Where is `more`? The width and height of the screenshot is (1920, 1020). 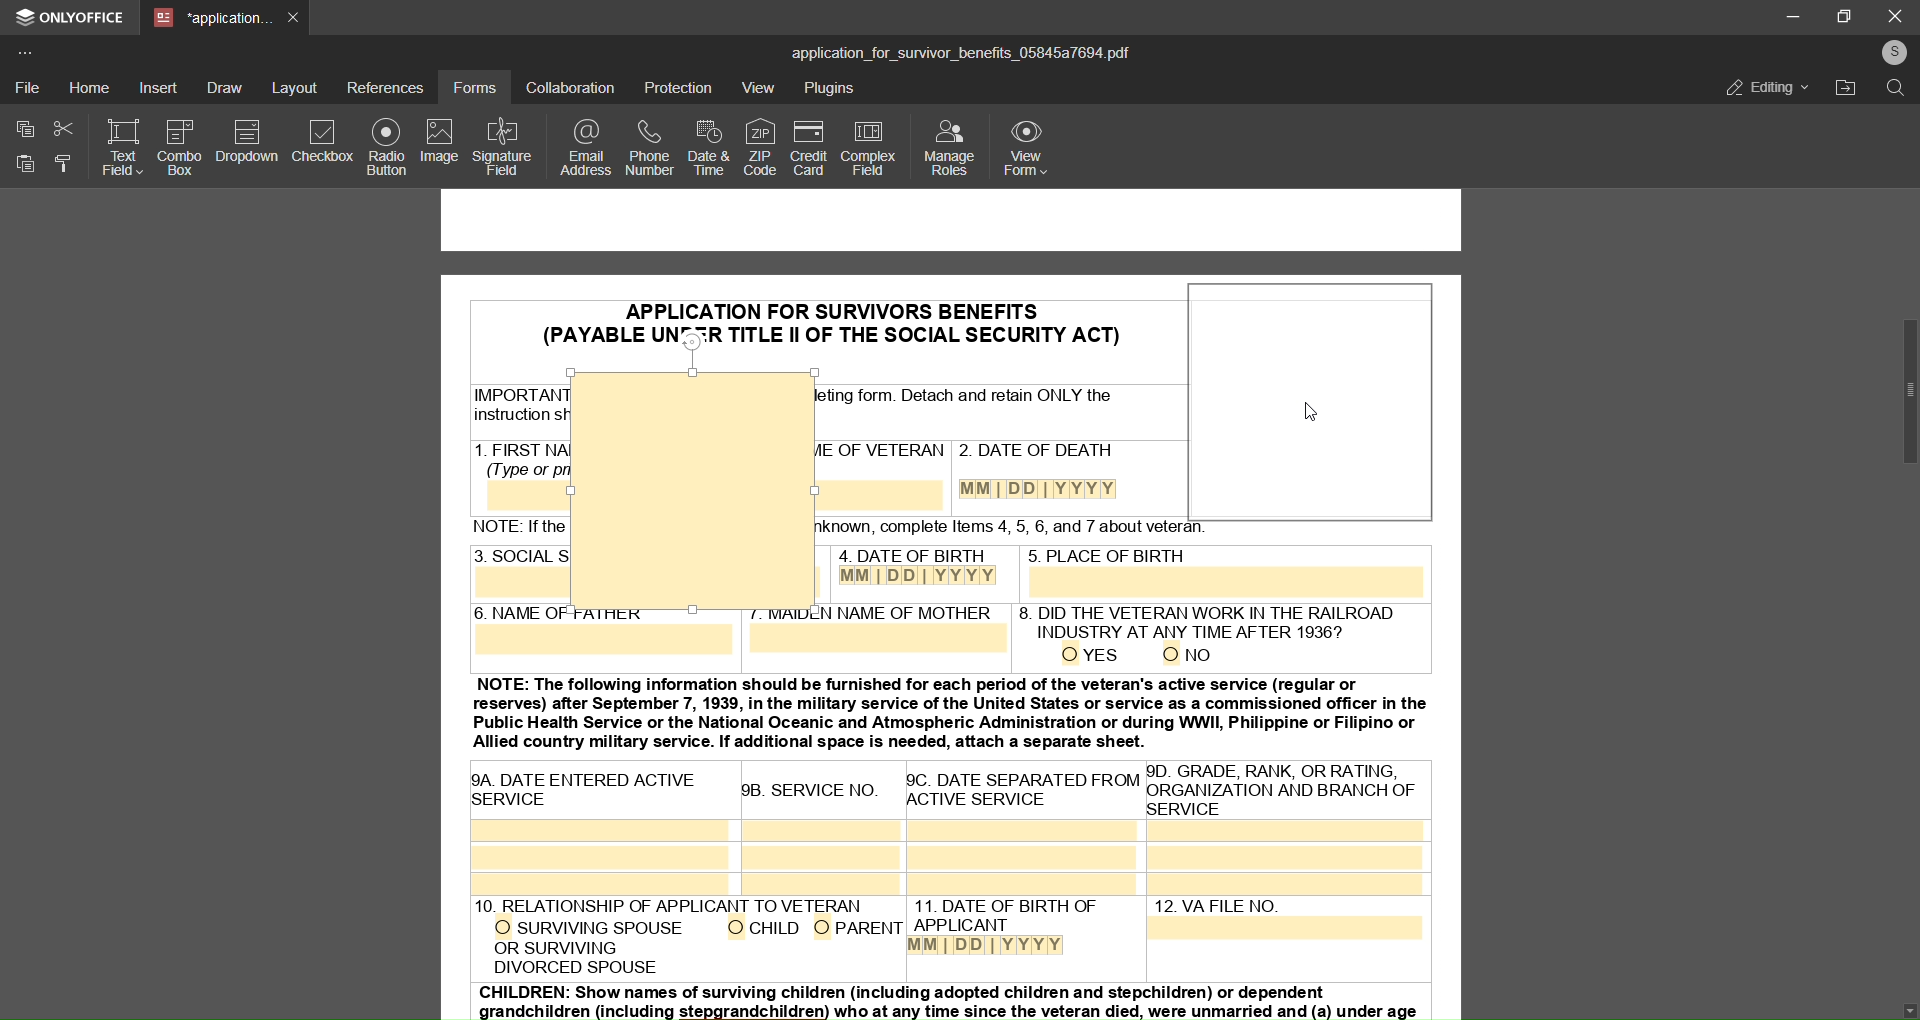
more is located at coordinates (29, 51).